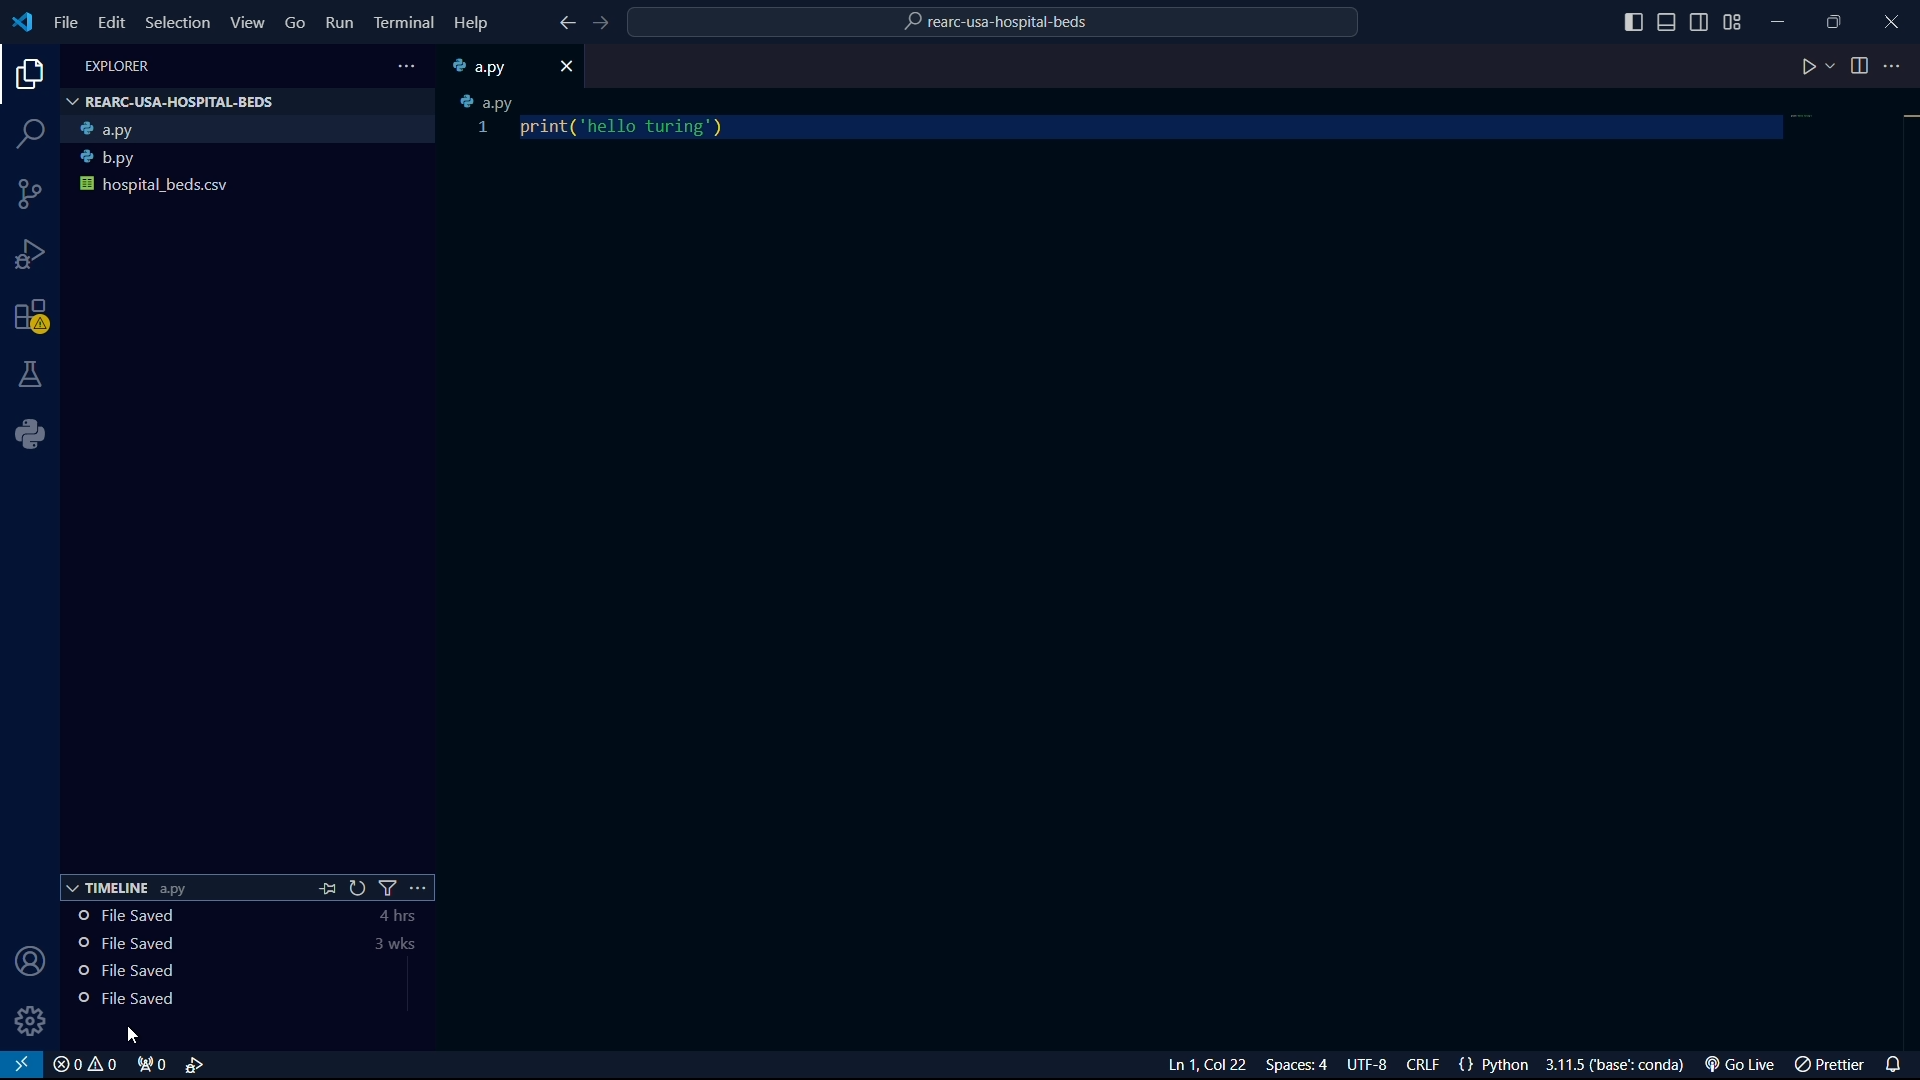 Image resolution: width=1920 pixels, height=1080 pixels. What do you see at coordinates (1421, 1065) in the screenshot?
I see `select end line of sequence` at bounding box center [1421, 1065].